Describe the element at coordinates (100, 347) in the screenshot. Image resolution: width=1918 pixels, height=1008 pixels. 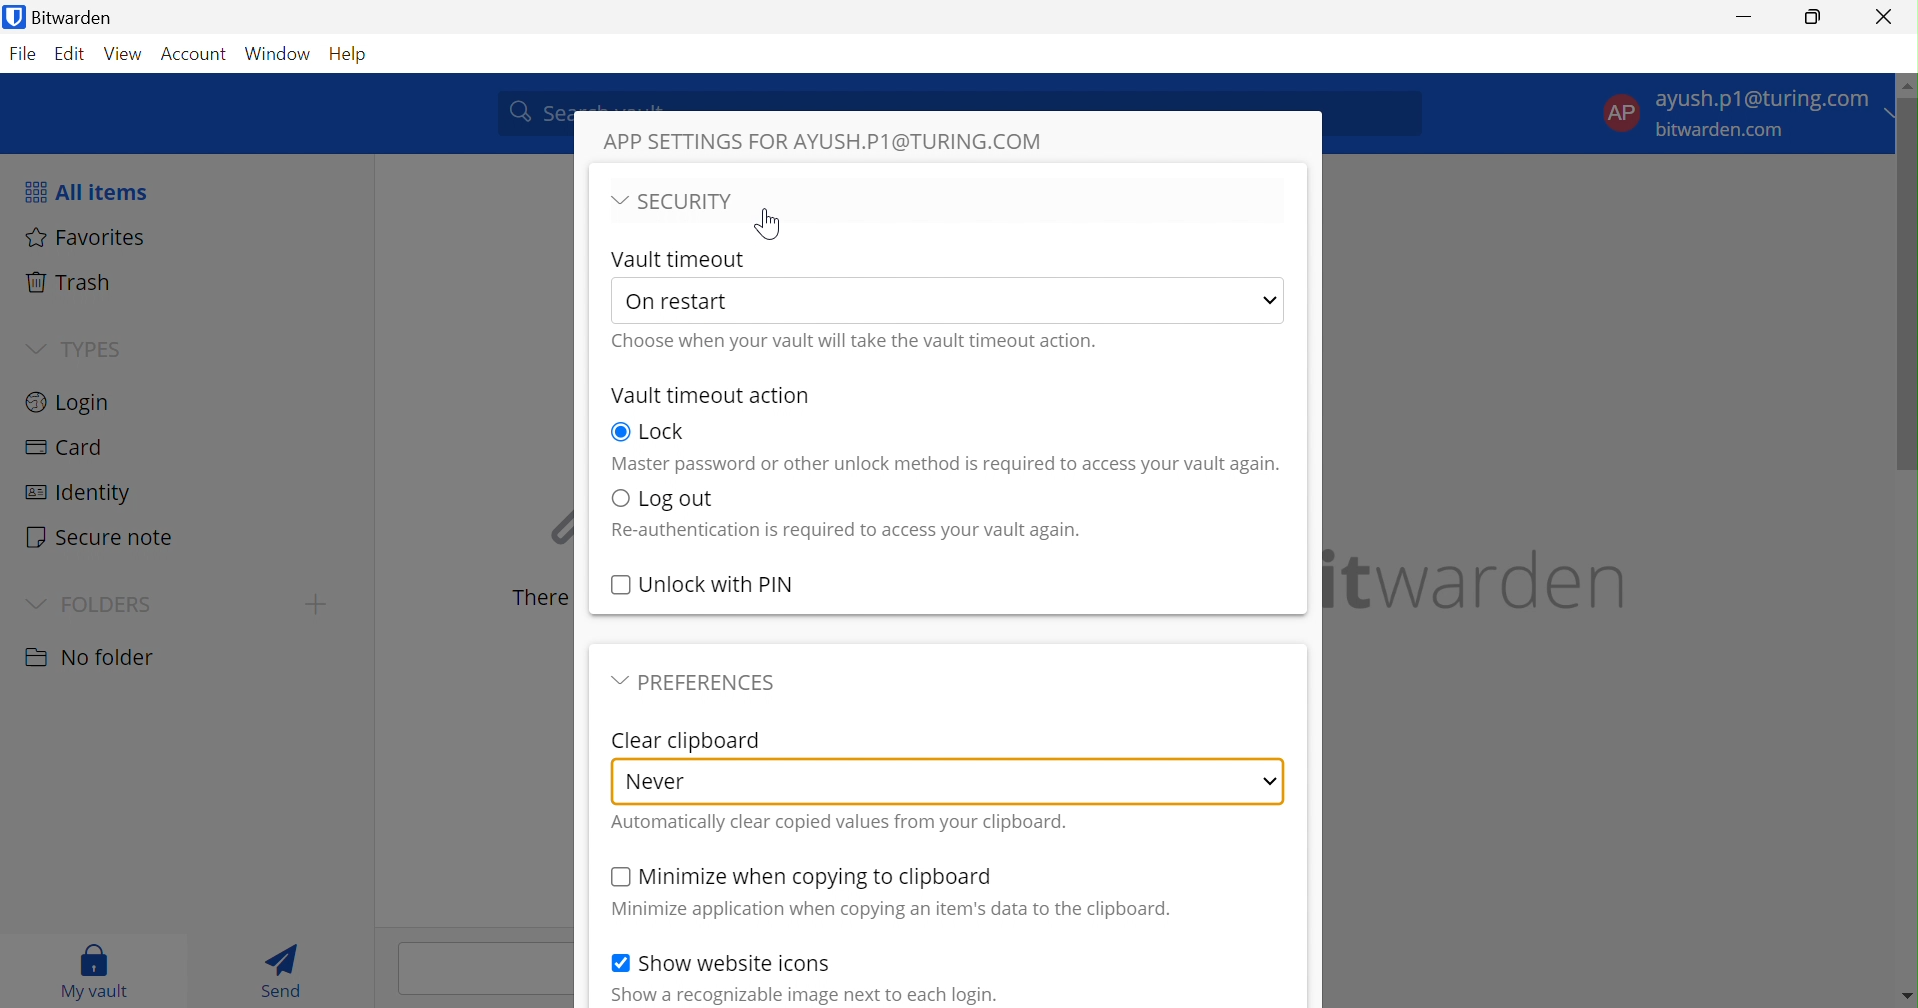
I see `TYPES` at that location.